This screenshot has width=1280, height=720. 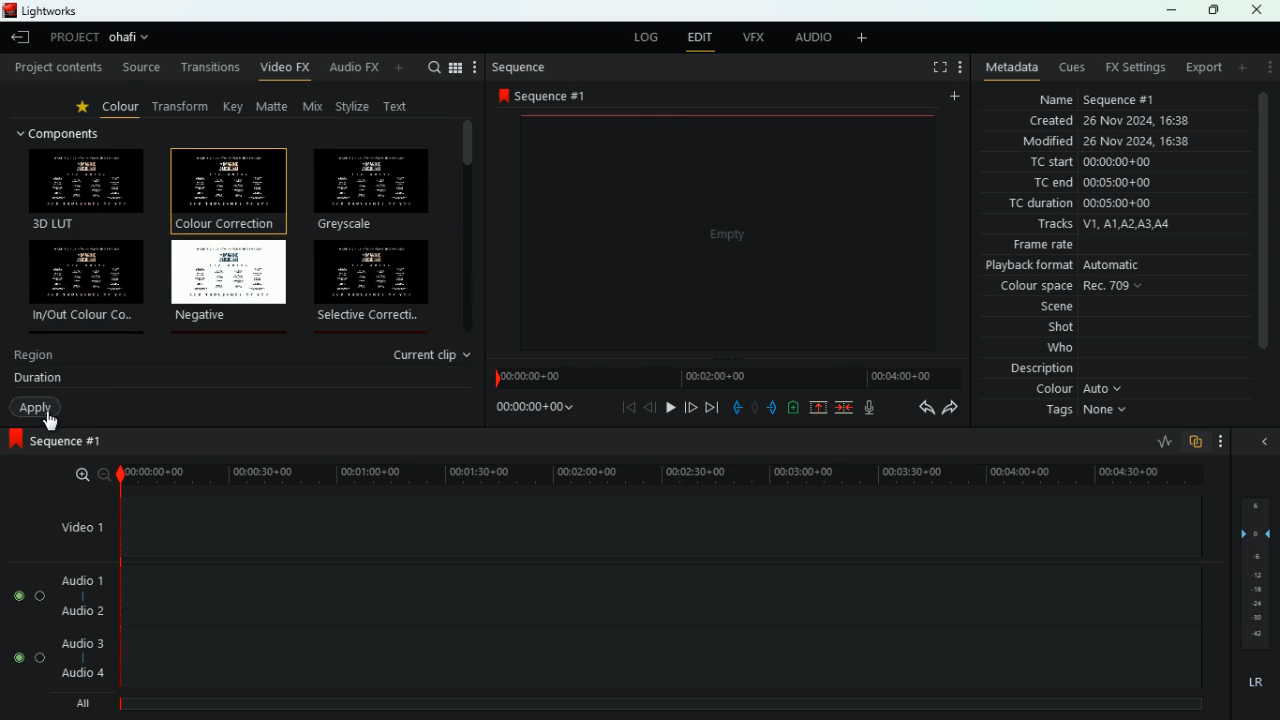 What do you see at coordinates (1008, 69) in the screenshot?
I see `metadata` at bounding box center [1008, 69].